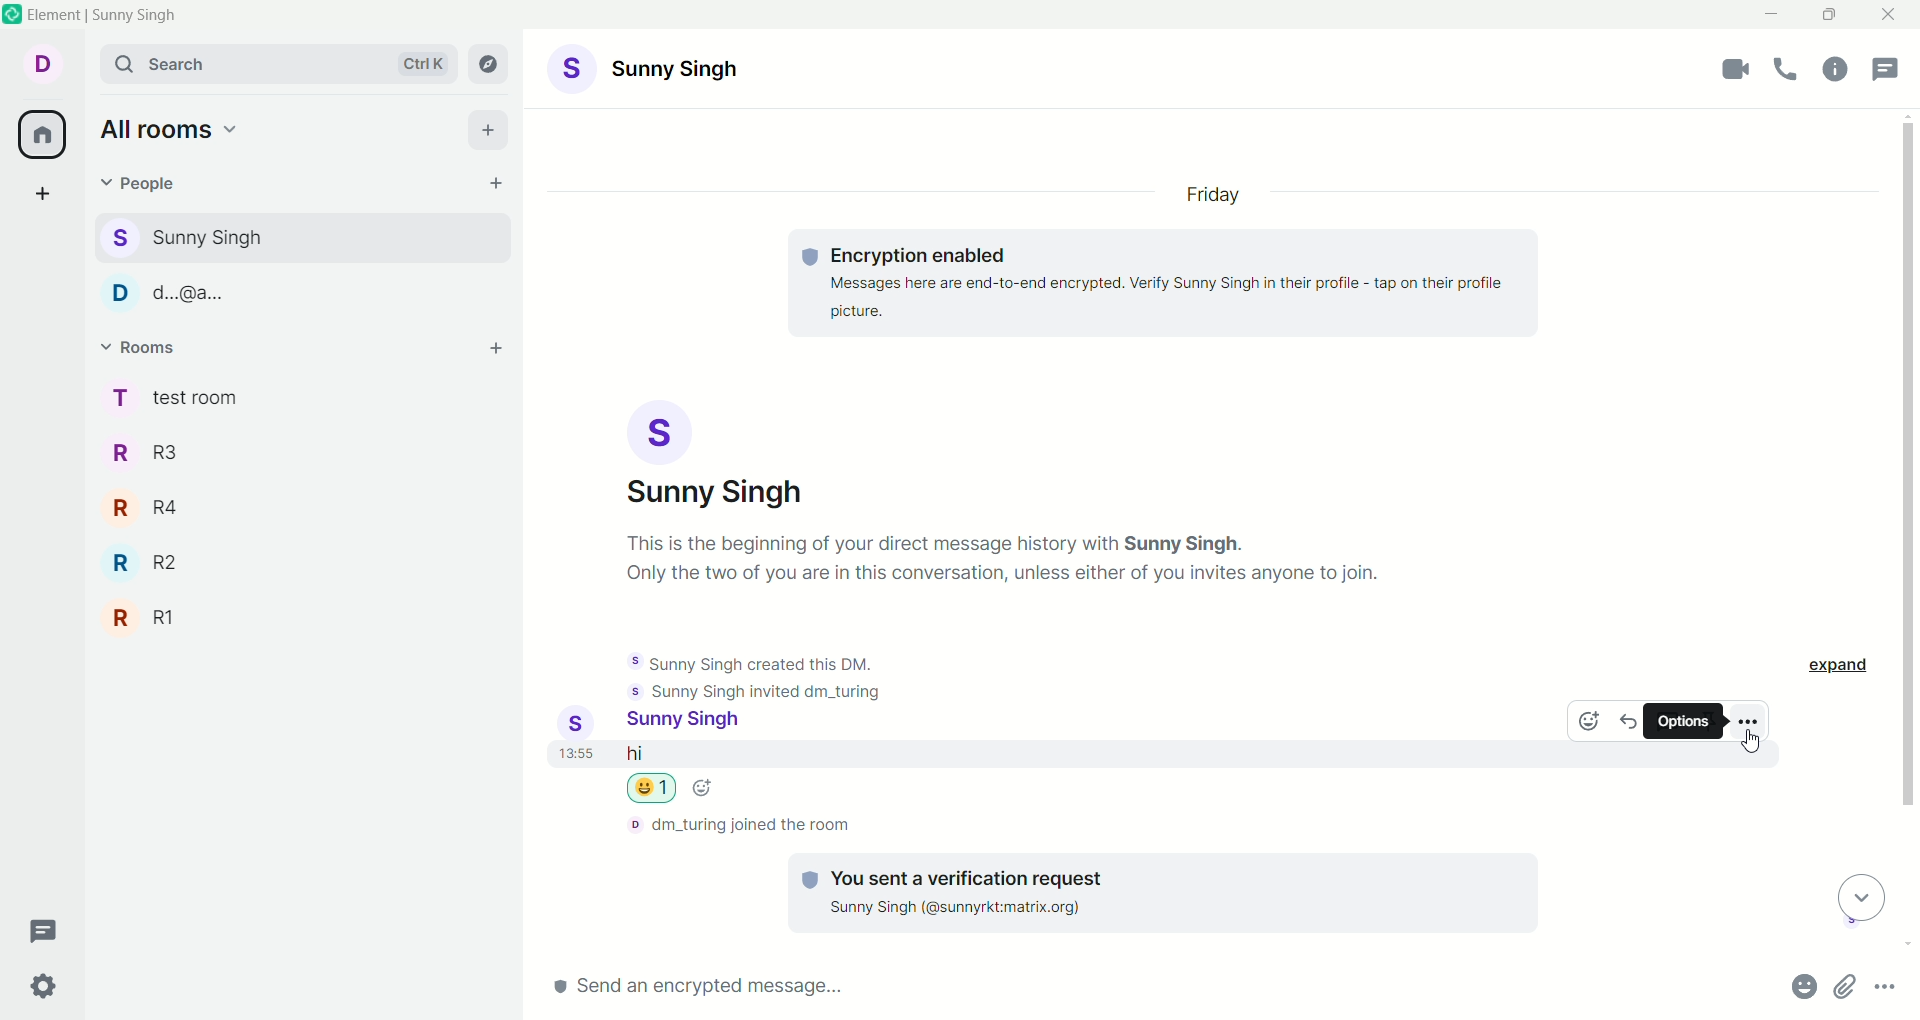  Describe the element at coordinates (185, 133) in the screenshot. I see `all rooms` at that location.